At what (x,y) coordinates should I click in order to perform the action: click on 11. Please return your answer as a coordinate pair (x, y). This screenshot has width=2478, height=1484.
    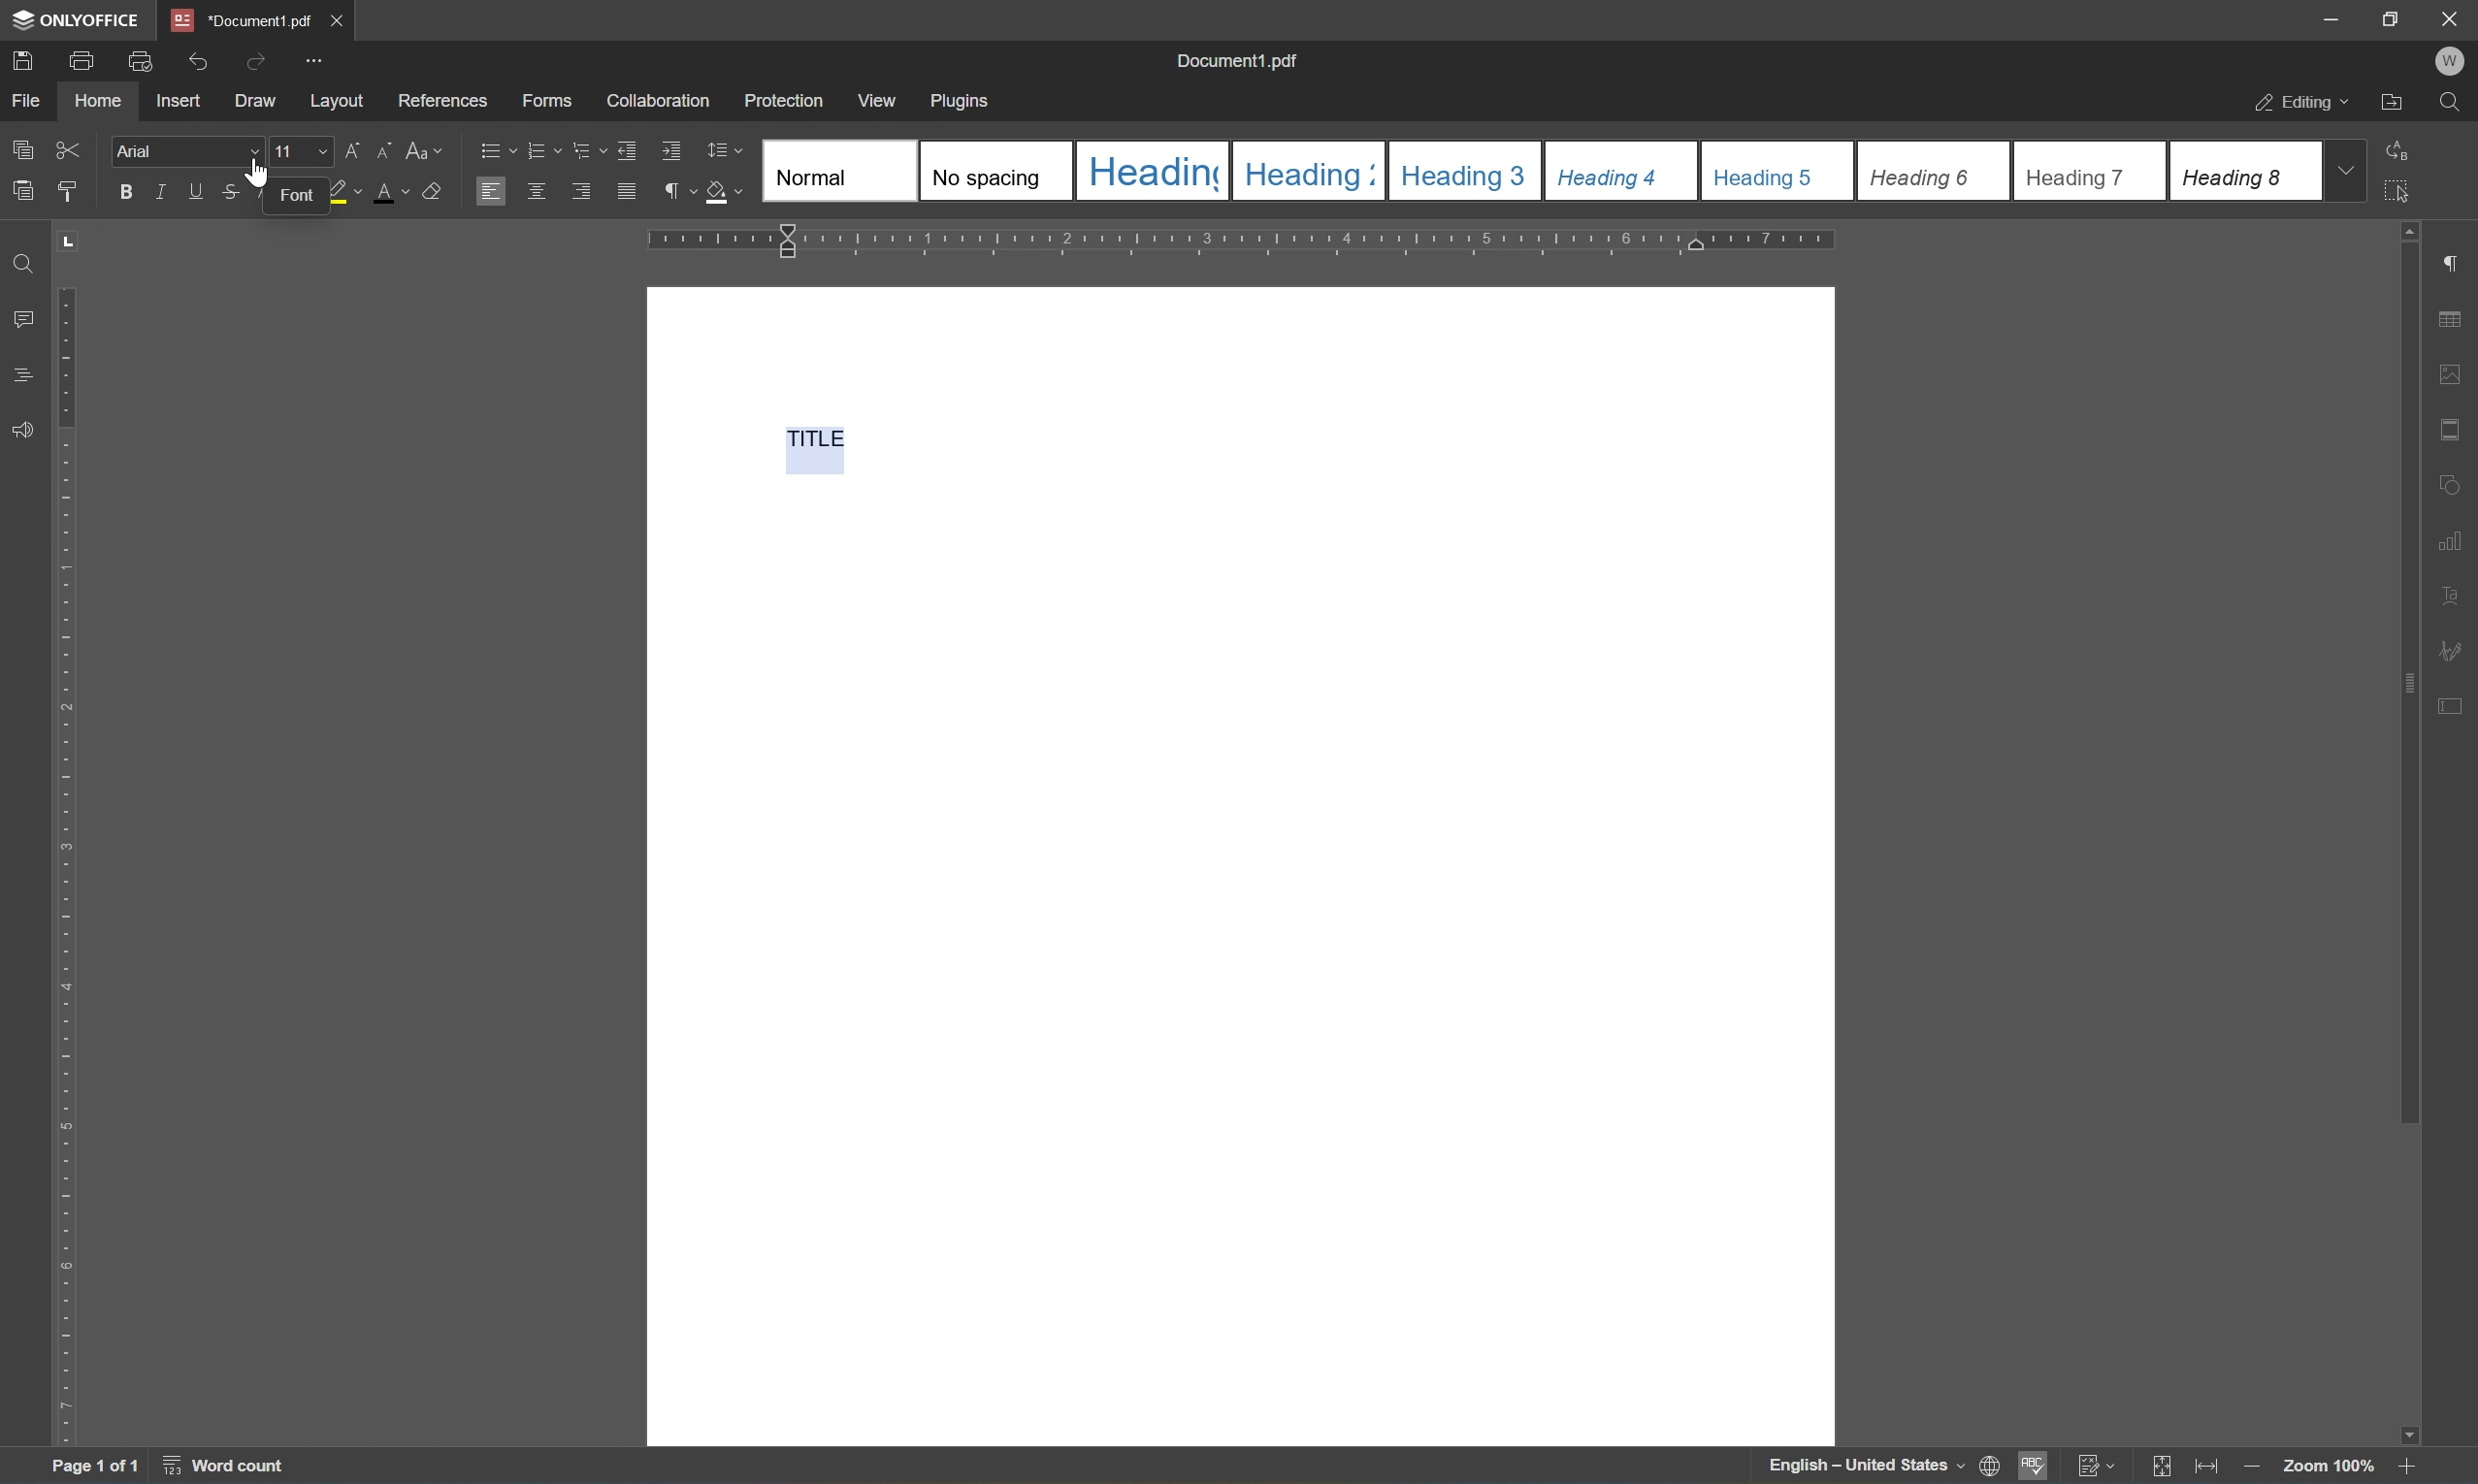
    Looking at the image, I should click on (299, 151).